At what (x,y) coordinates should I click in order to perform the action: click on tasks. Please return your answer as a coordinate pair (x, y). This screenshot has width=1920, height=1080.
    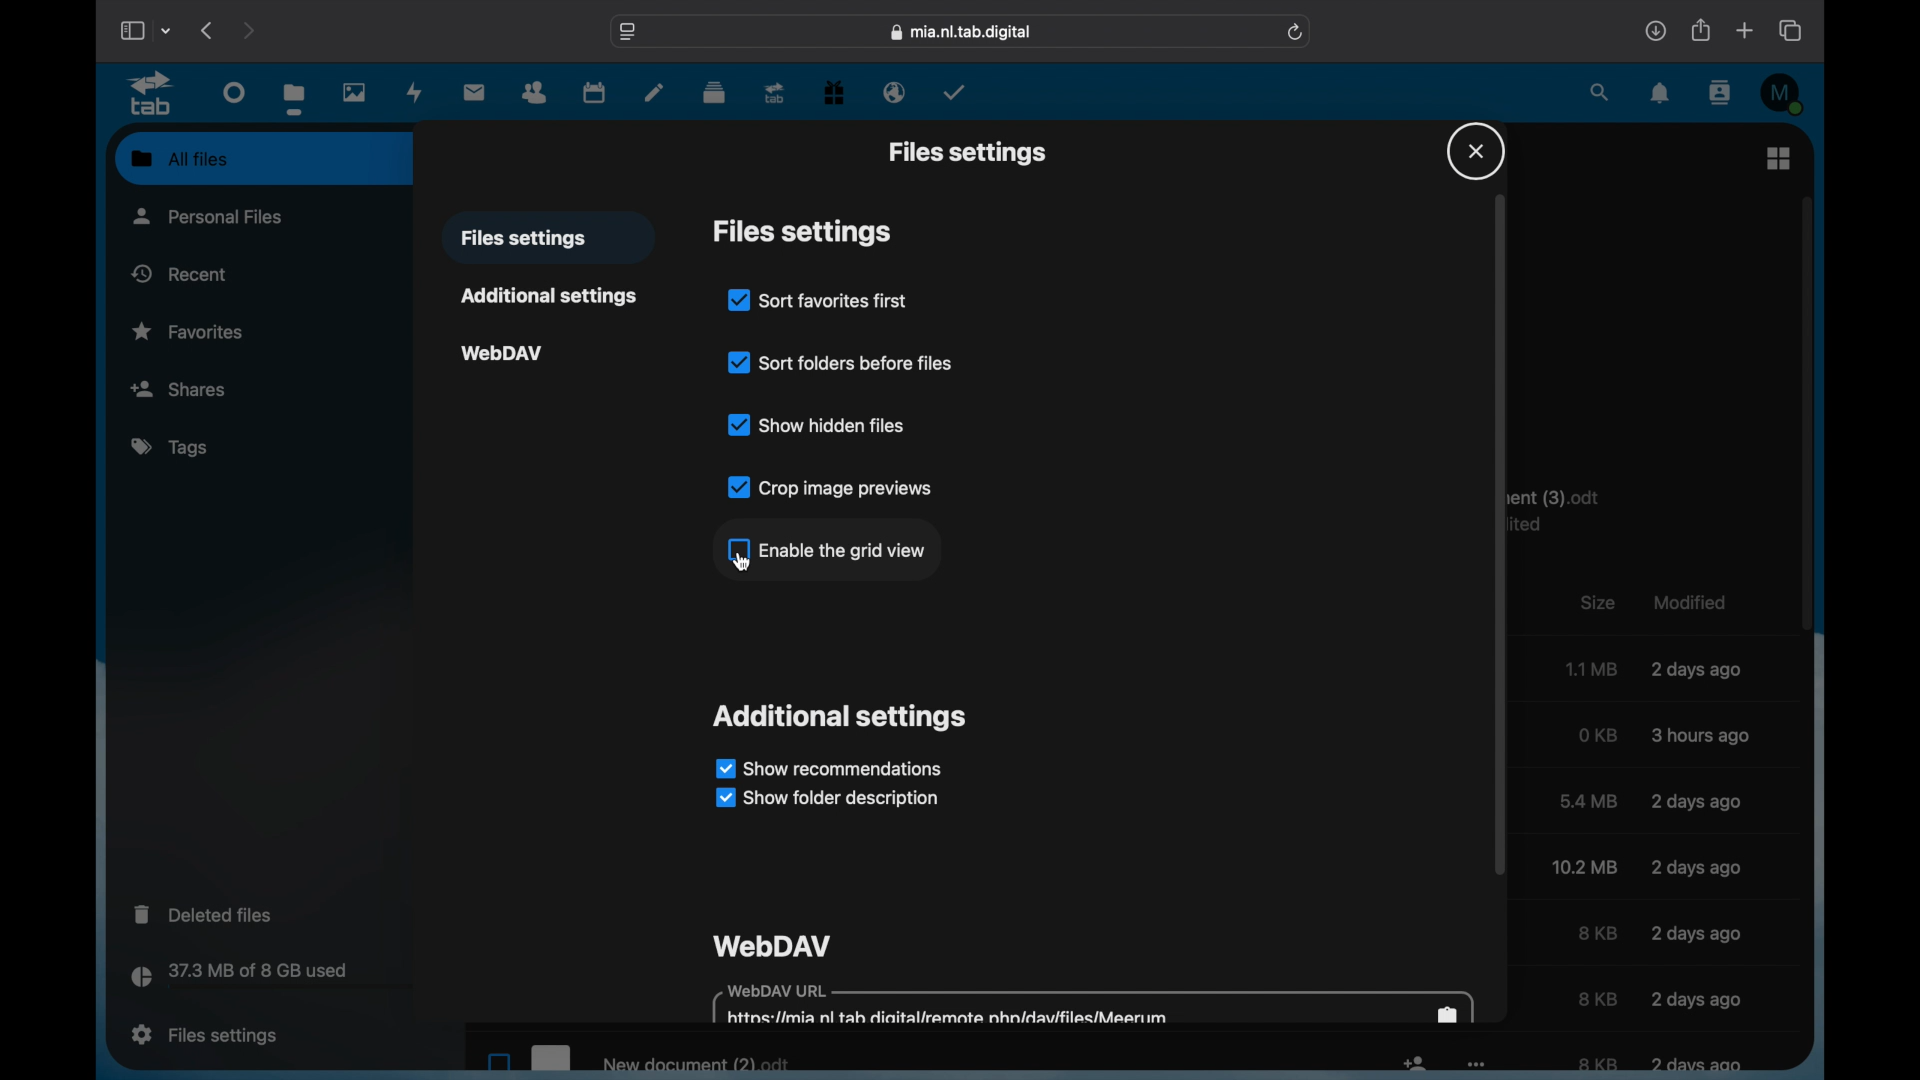
    Looking at the image, I should click on (954, 92).